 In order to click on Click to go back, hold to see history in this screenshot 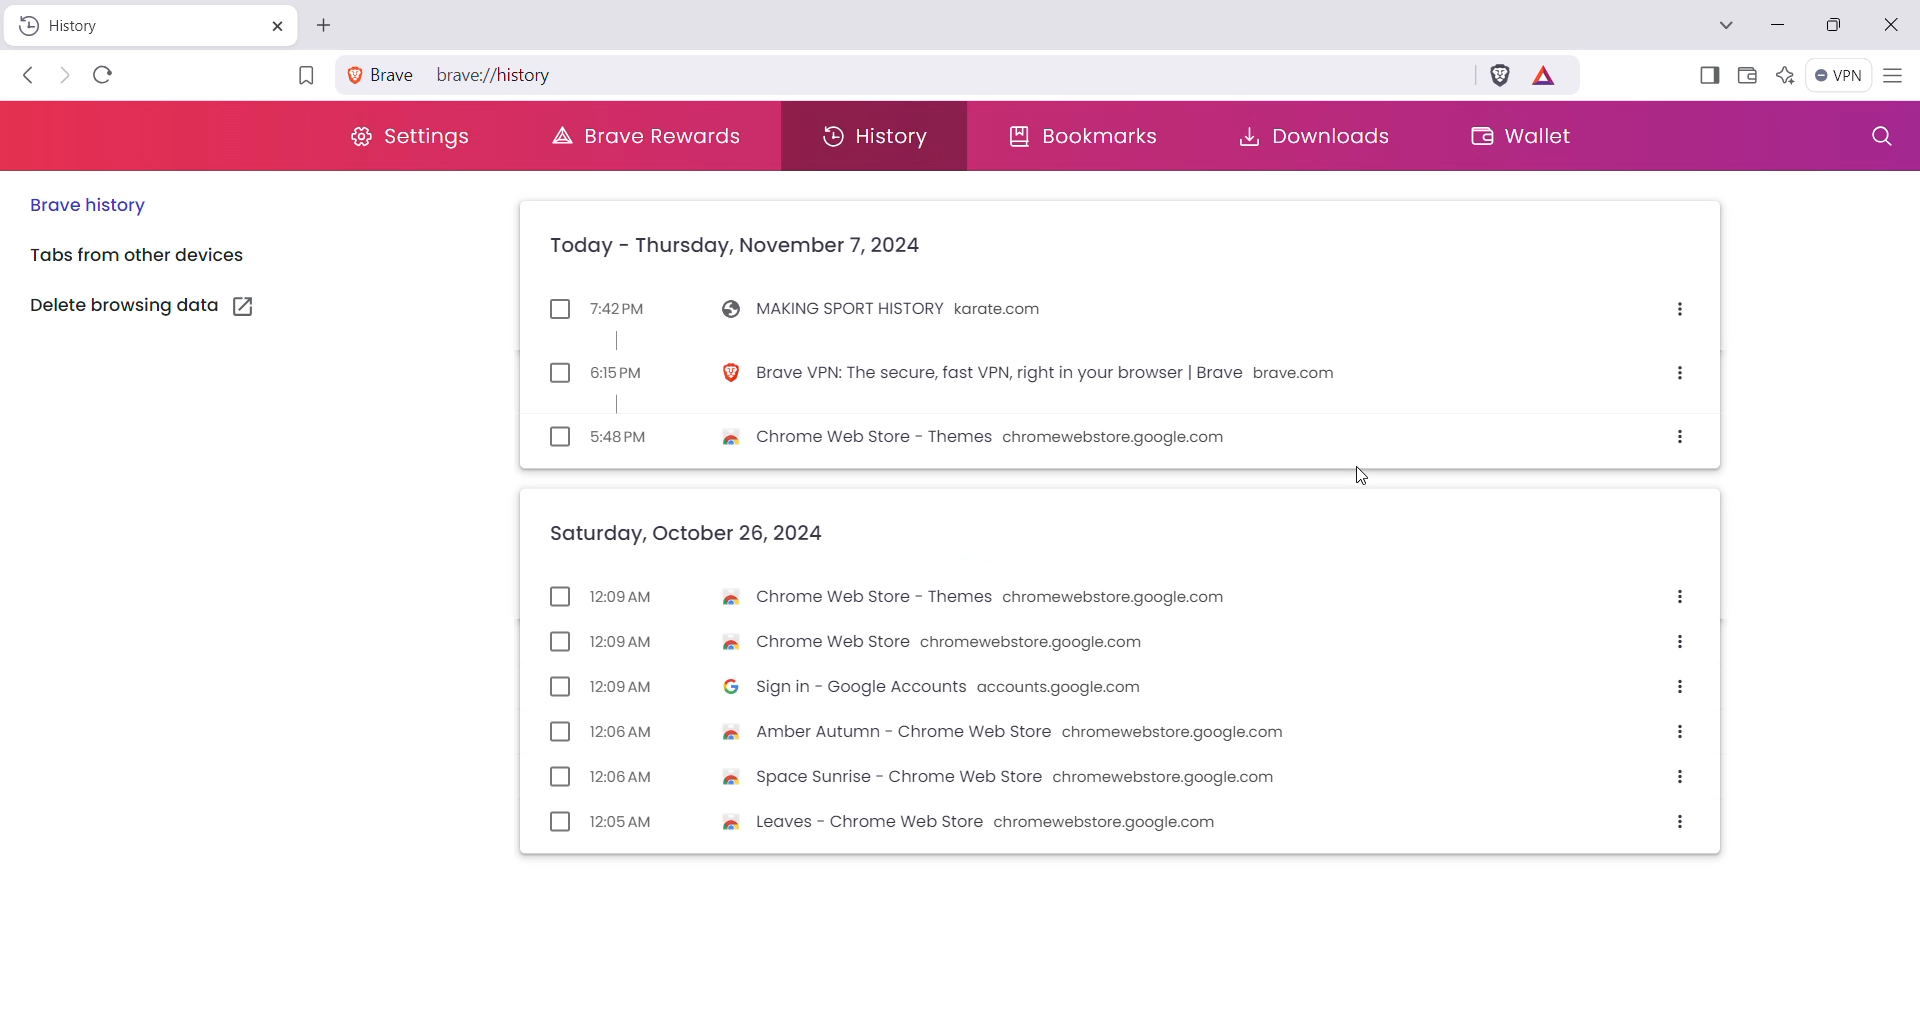, I will do `click(23, 77)`.